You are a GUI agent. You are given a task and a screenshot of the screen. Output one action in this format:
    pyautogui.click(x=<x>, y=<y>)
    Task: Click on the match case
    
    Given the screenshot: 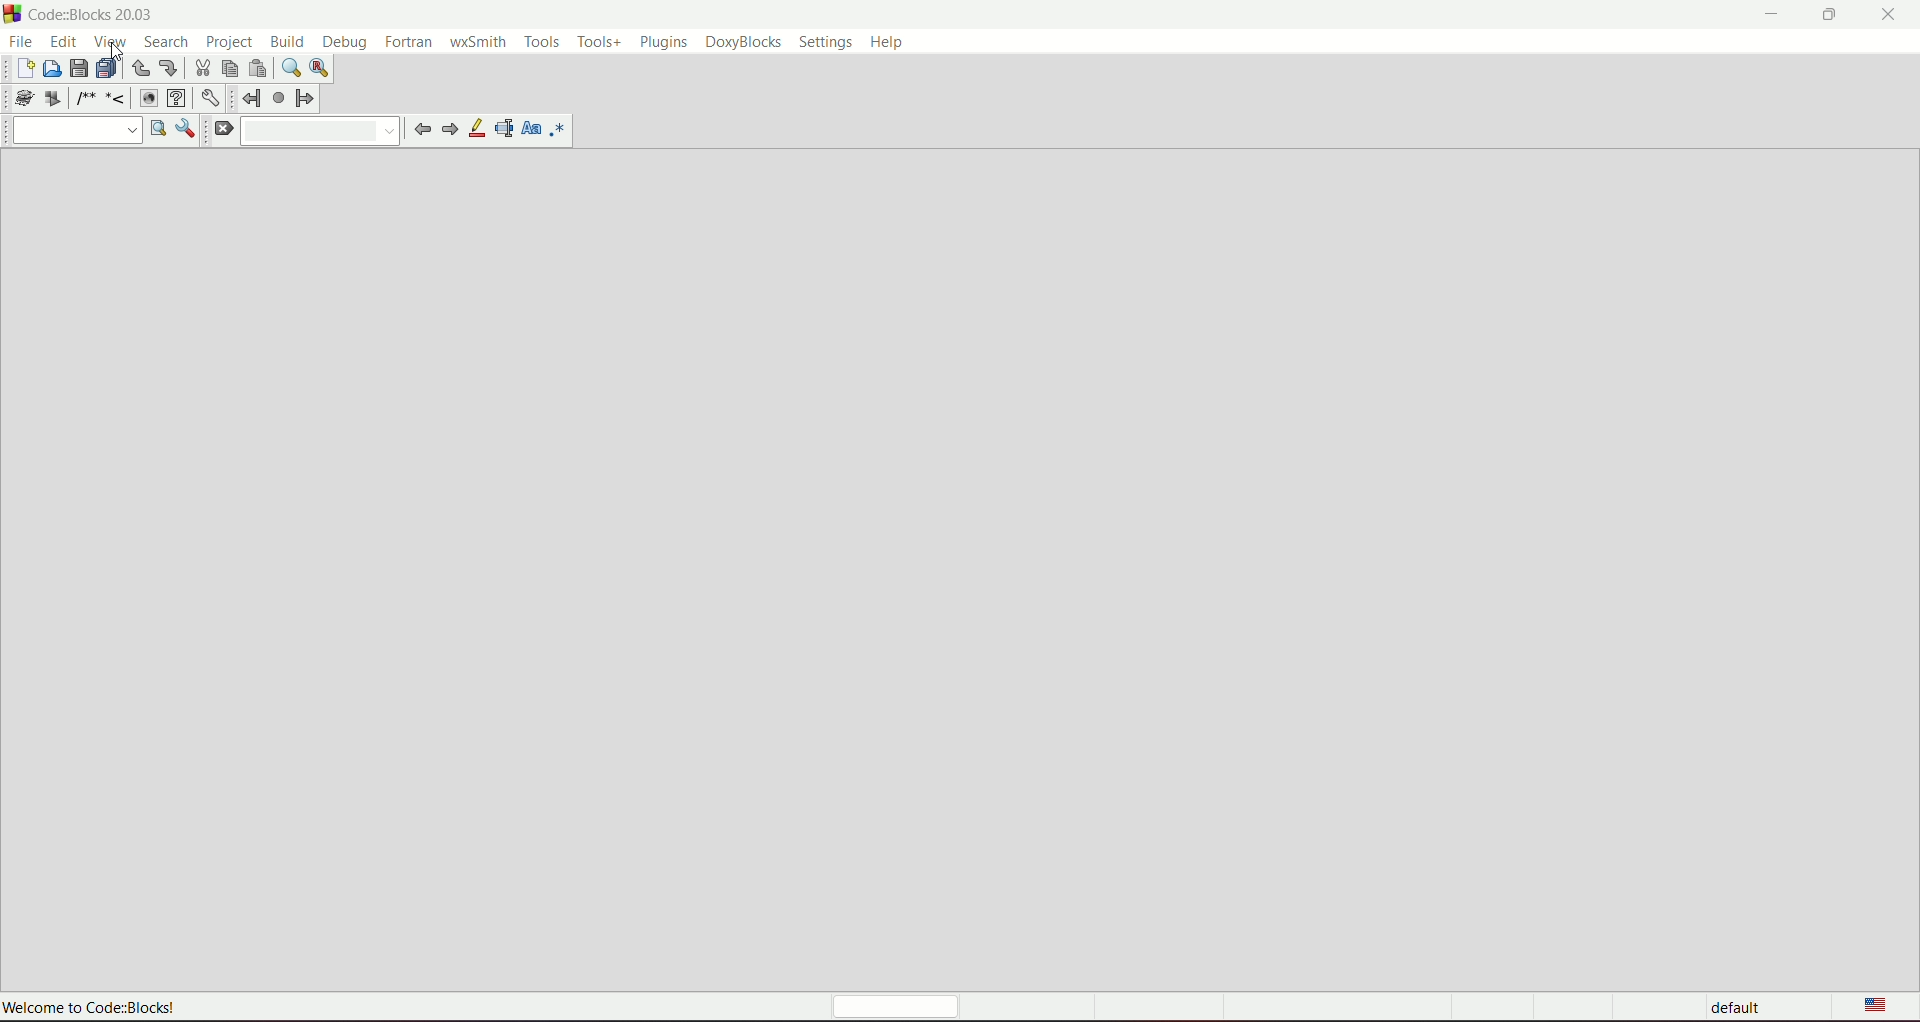 What is the action you would take?
    pyautogui.click(x=531, y=130)
    